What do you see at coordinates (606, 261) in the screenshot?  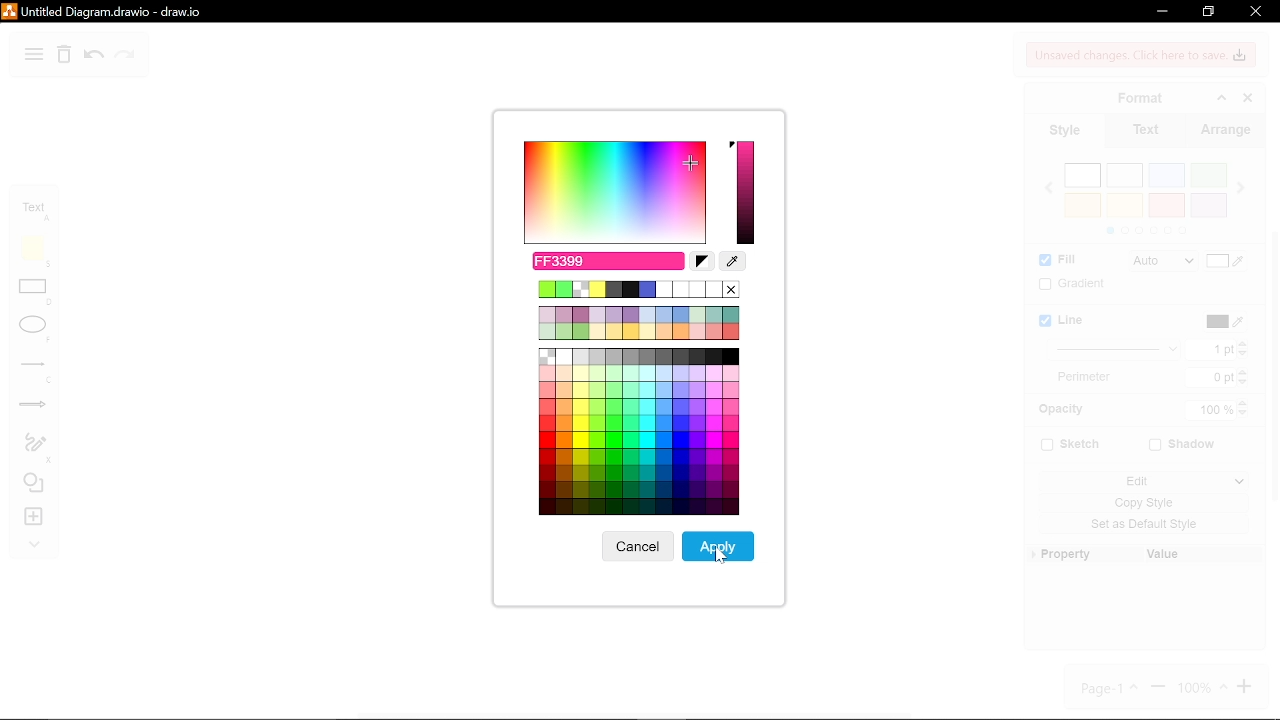 I see `FF3399` at bounding box center [606, 261].